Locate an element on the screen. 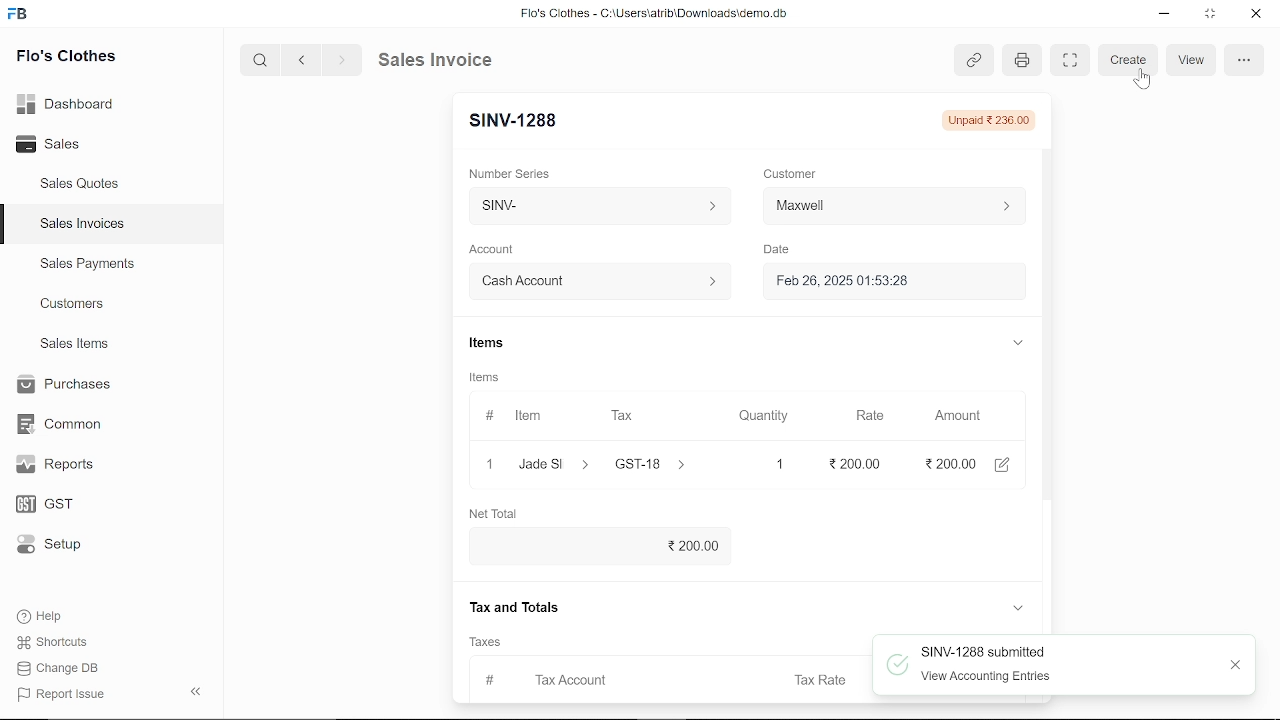  SINV-  is located at coordinates (595, 206).